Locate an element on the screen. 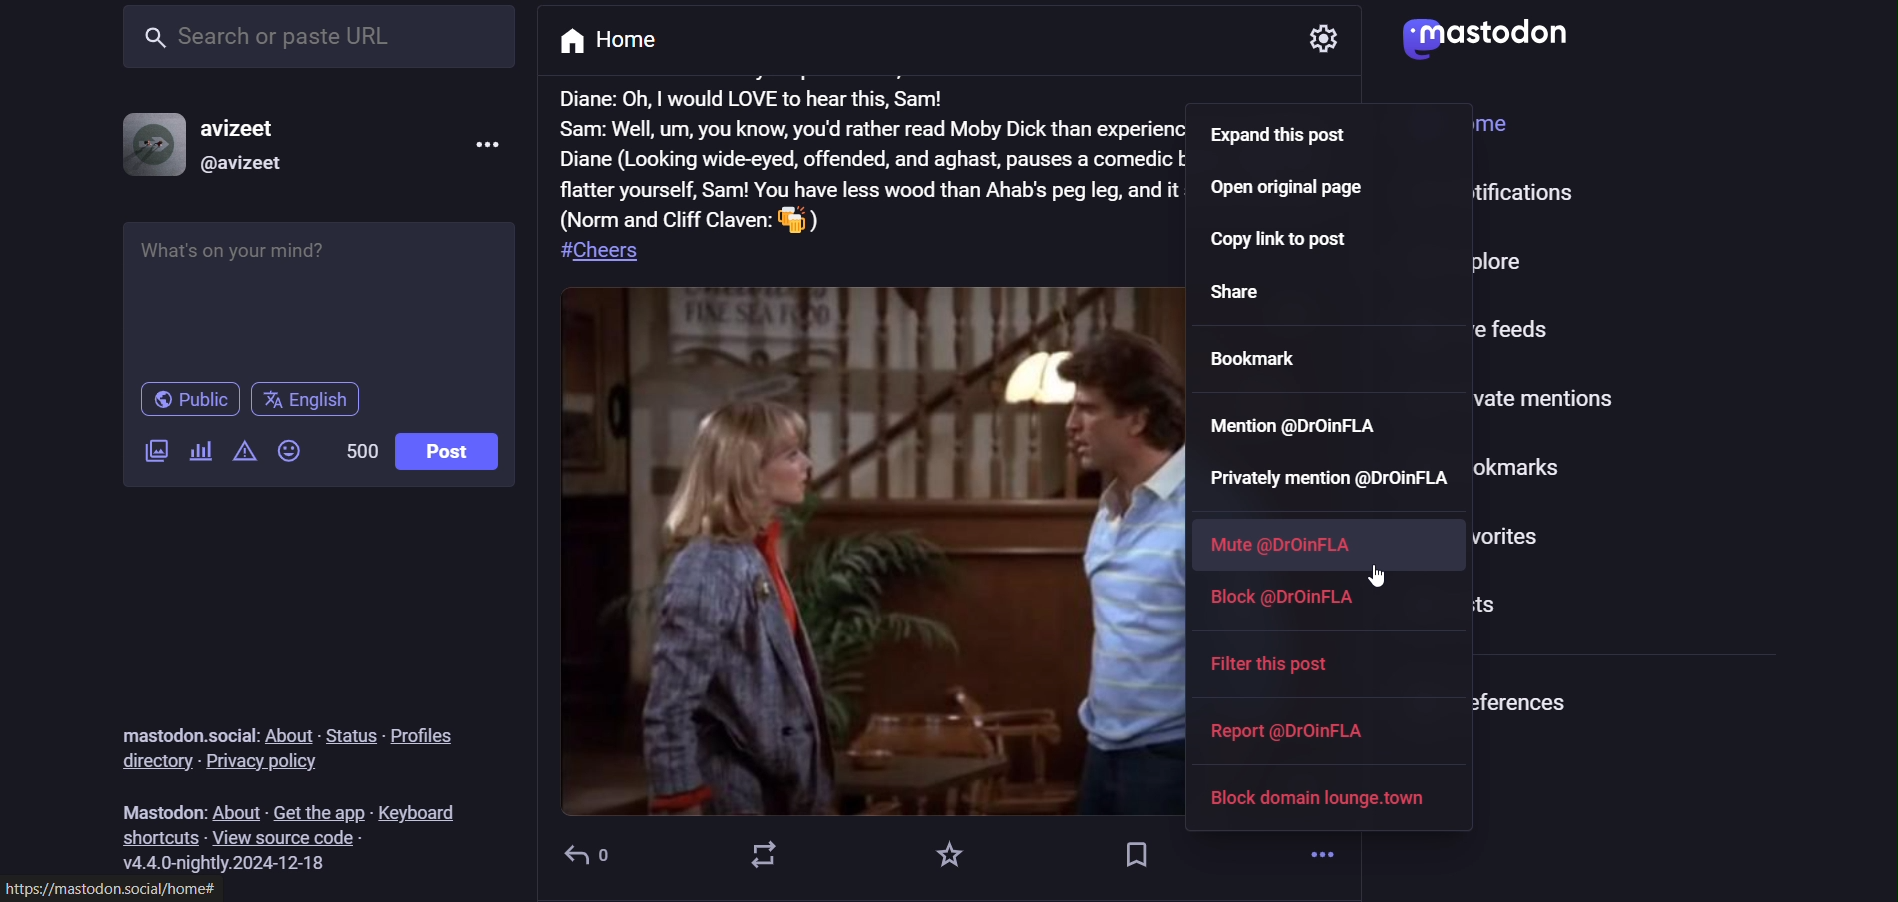  settings is located at coordinates (1319, 47).